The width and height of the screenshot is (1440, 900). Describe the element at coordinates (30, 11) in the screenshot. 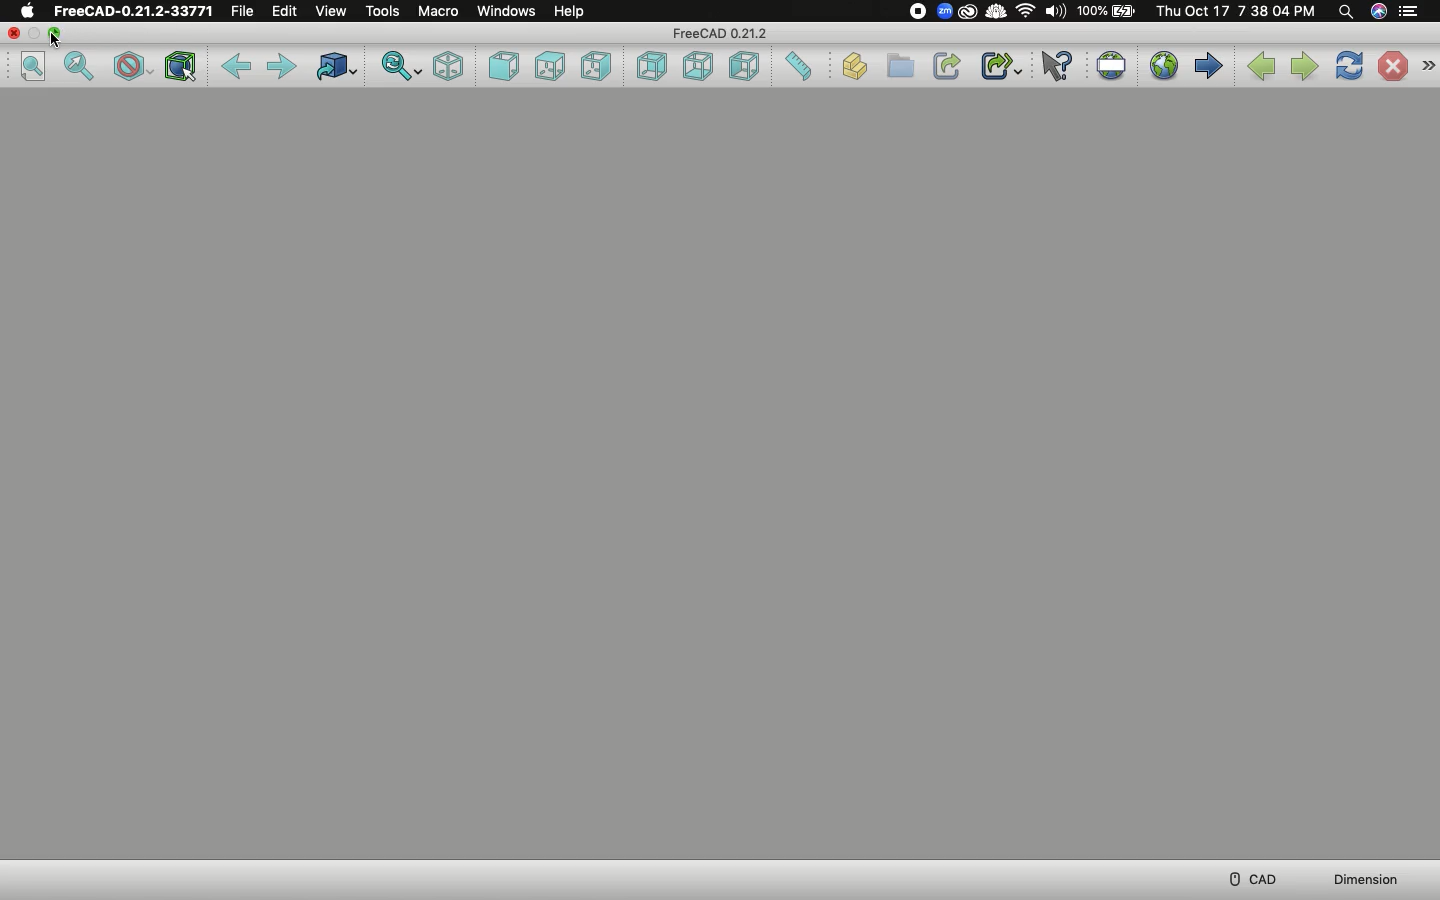

I see `Apple logo` at that location.